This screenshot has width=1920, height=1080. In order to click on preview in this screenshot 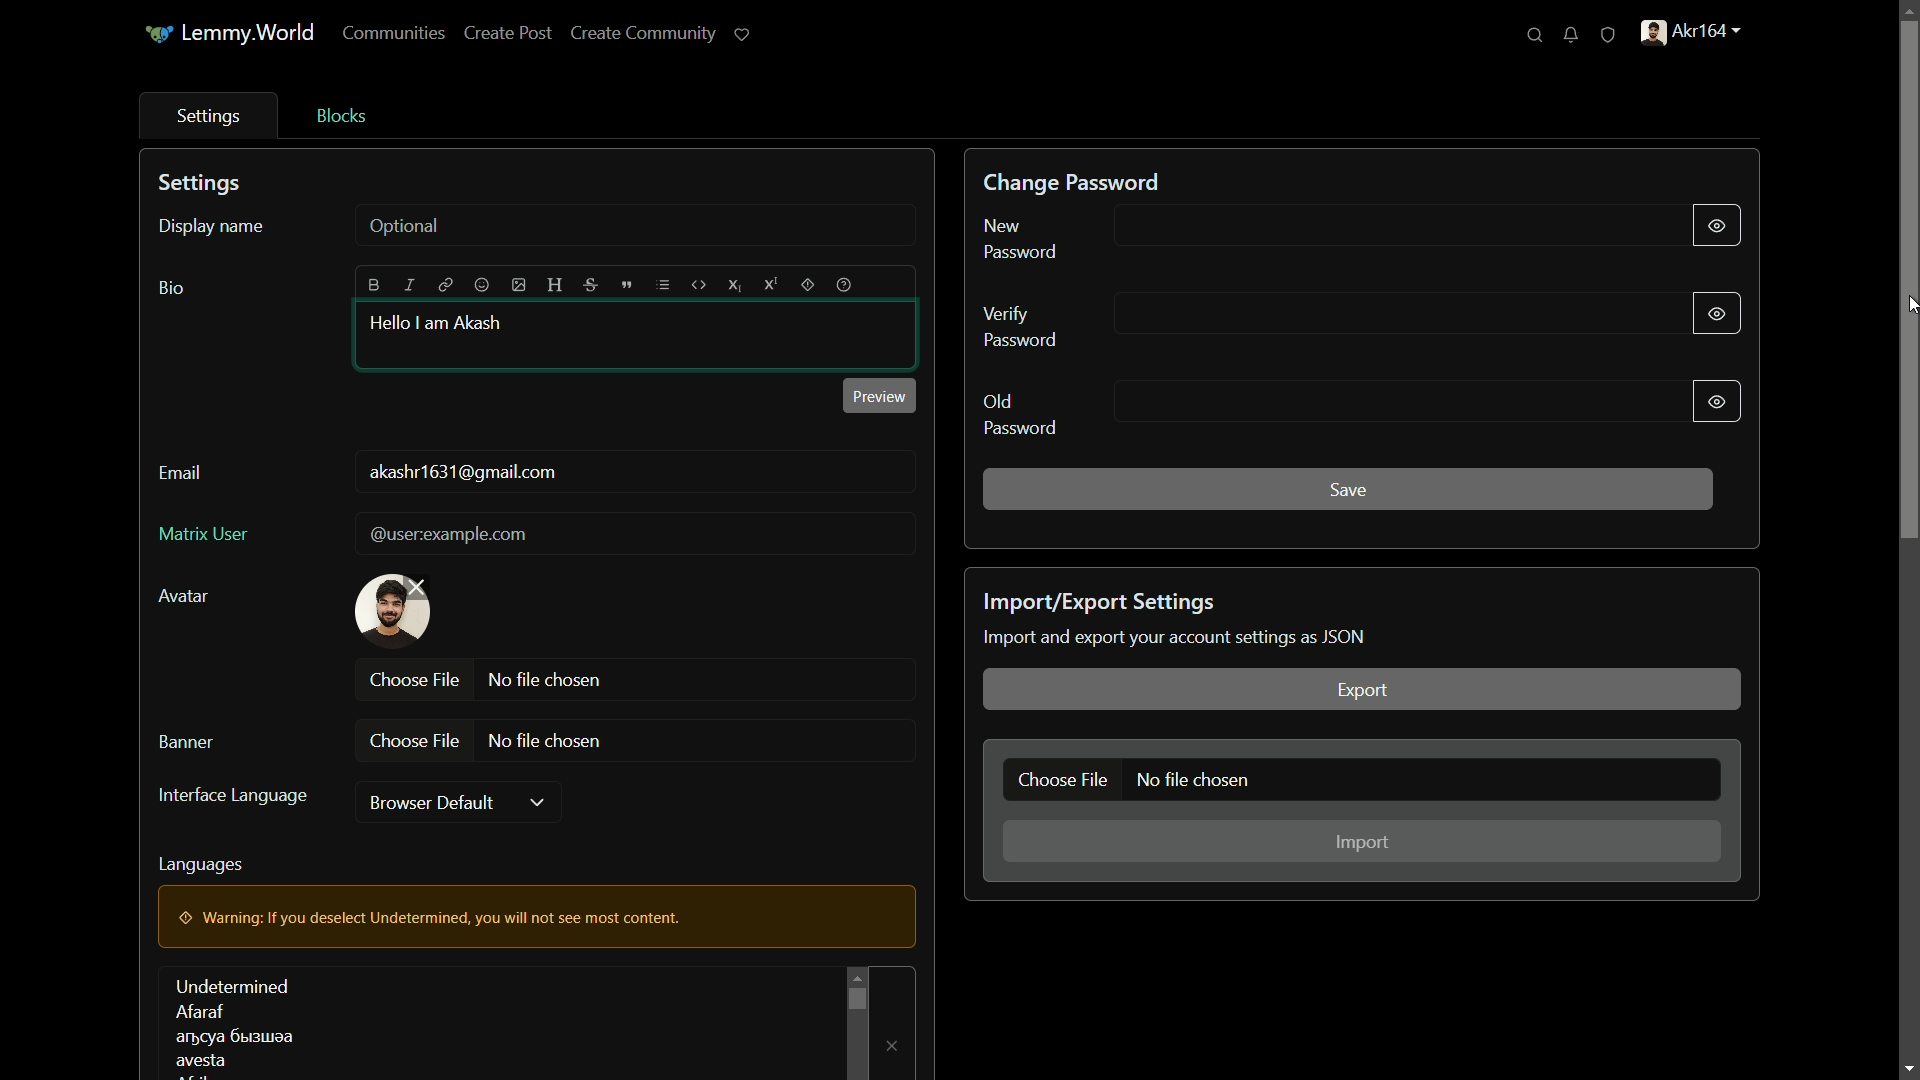, I will do `click(880, 396)`.